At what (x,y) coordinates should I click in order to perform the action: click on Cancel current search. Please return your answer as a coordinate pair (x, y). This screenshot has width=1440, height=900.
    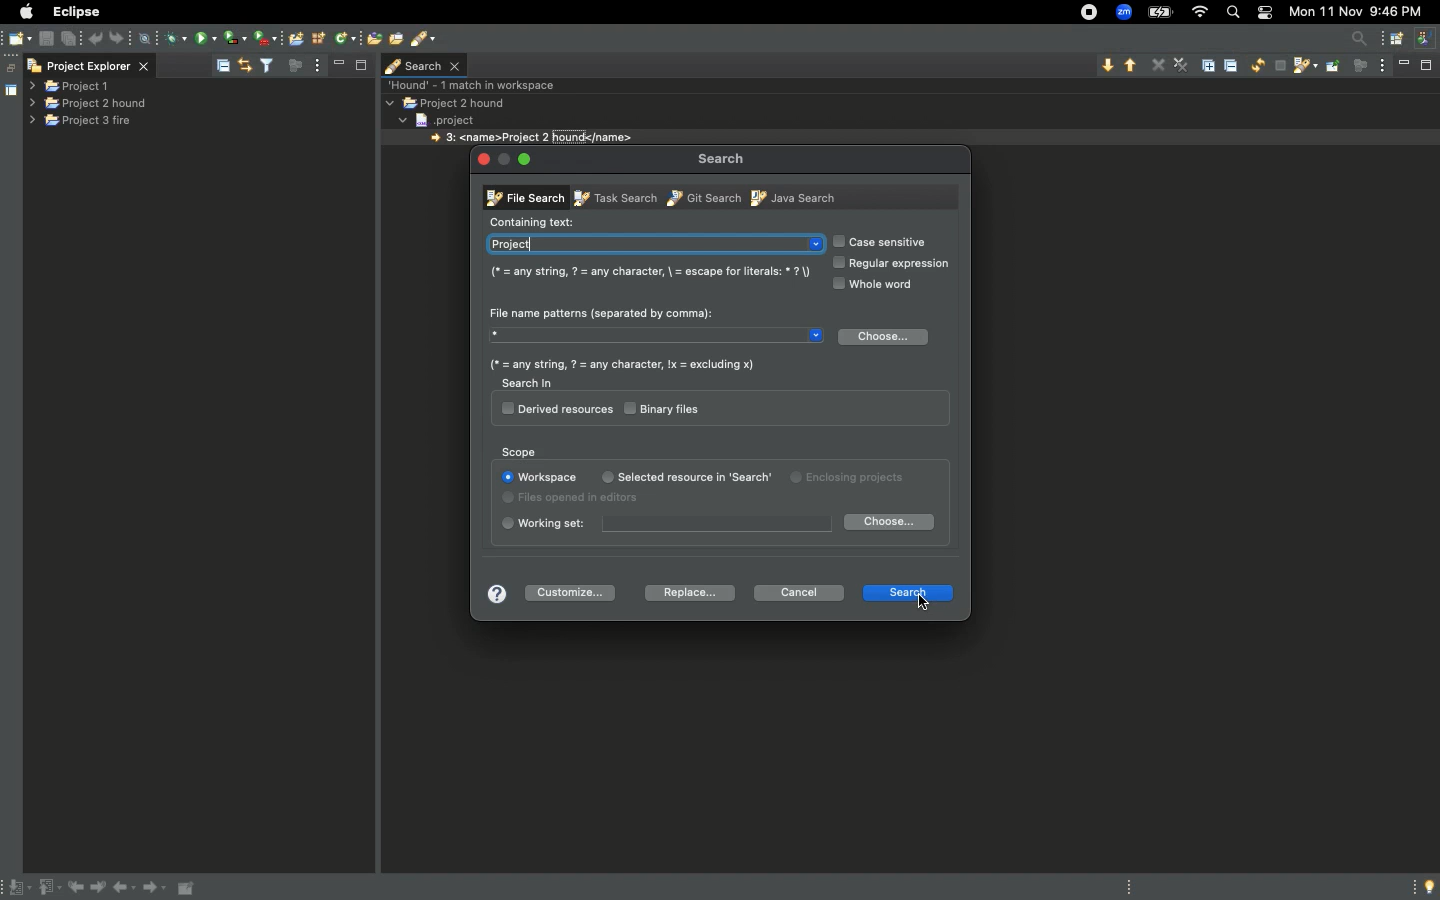
    Looking at the image, I should click on (1279, 67).